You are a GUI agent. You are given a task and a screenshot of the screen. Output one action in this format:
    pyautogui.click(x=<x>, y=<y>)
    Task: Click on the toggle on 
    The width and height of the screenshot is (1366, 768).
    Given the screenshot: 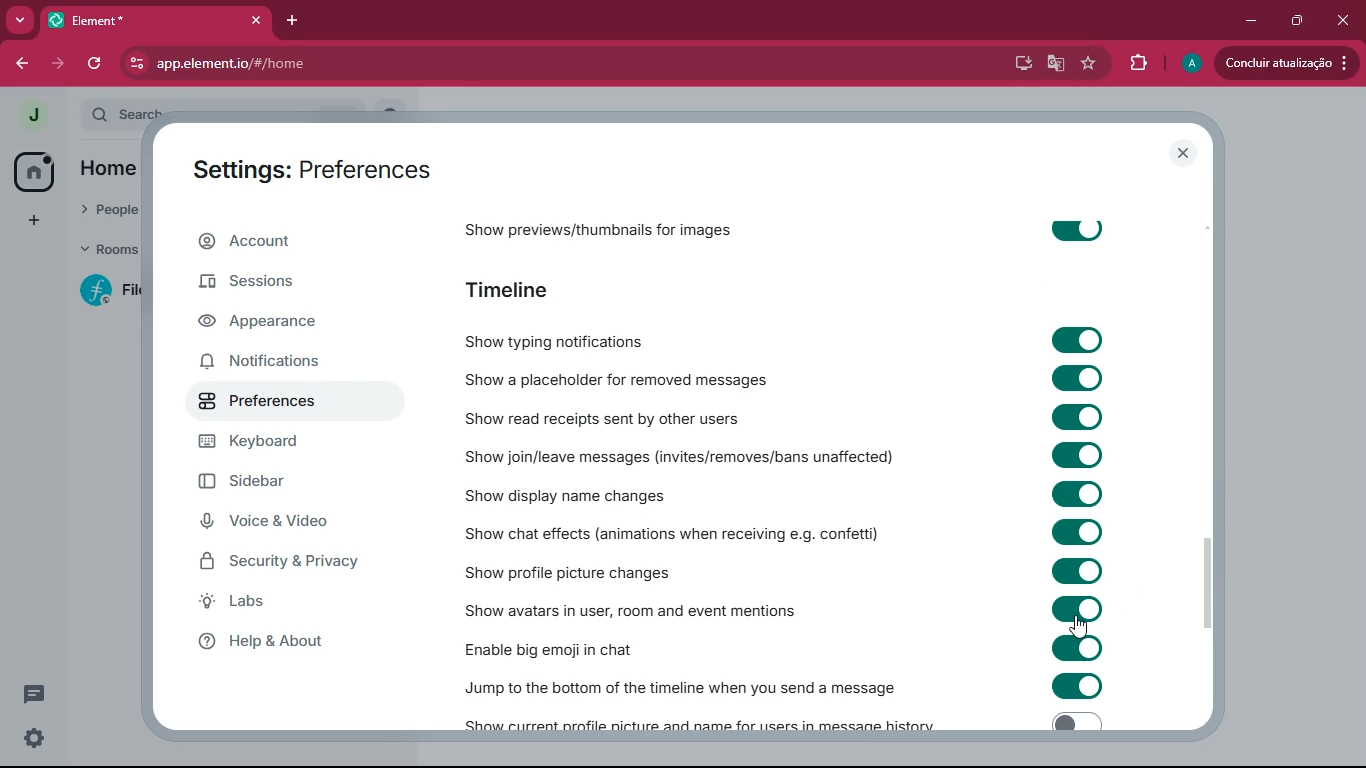 What is the action you would take?
    pyautogui.click(x=1077, y=417)
    